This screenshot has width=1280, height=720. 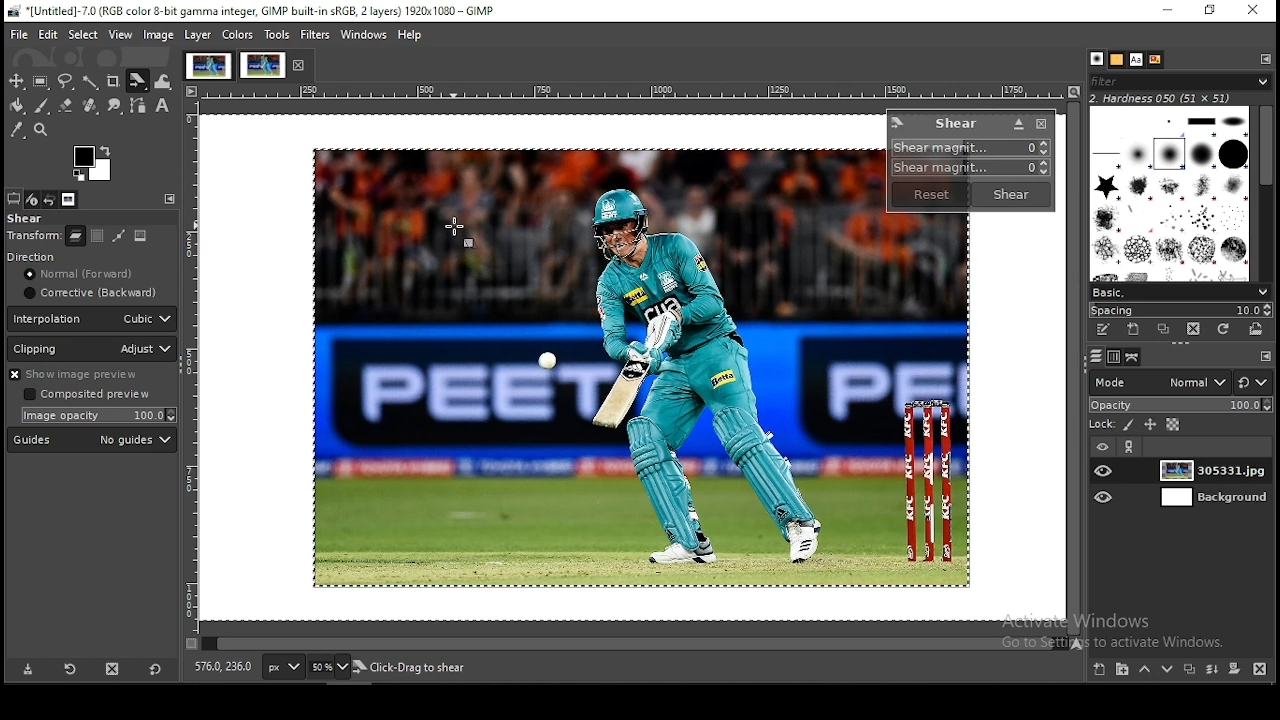 I want to click on tools, so click(x=277, y=35).